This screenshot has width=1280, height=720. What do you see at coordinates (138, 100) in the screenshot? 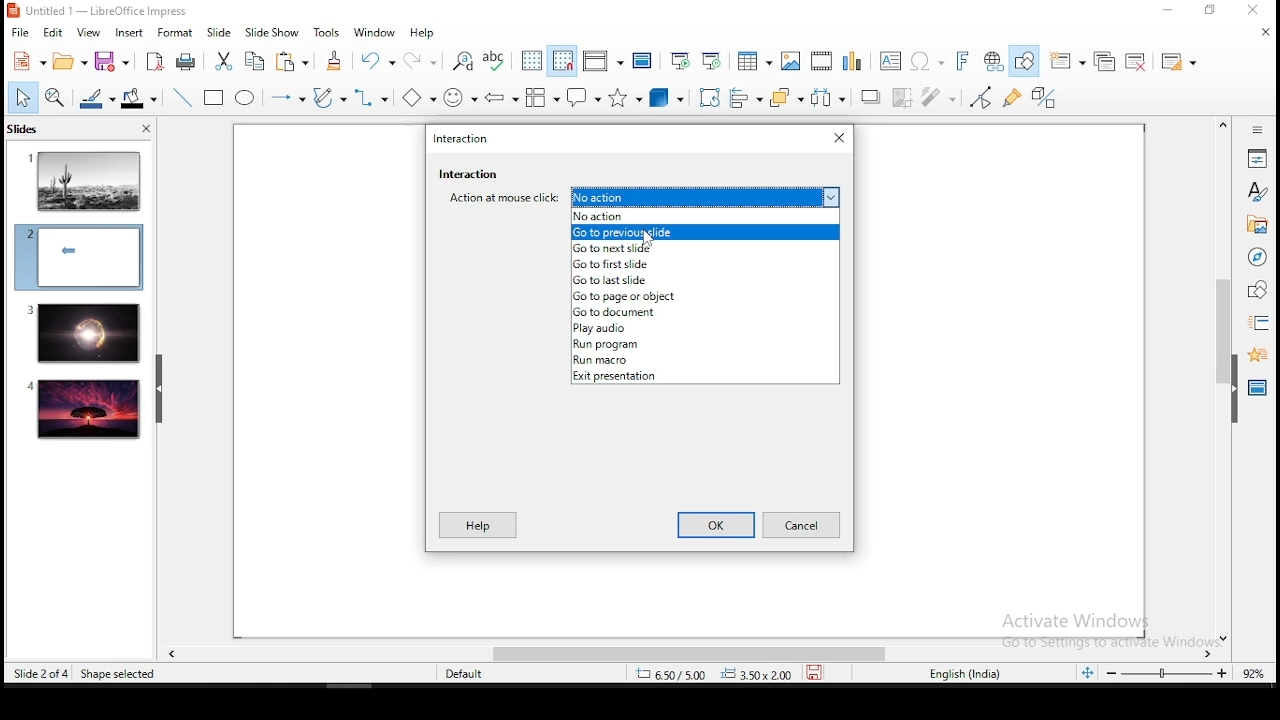
I see `shape fill` at bounding box center [138, 100].